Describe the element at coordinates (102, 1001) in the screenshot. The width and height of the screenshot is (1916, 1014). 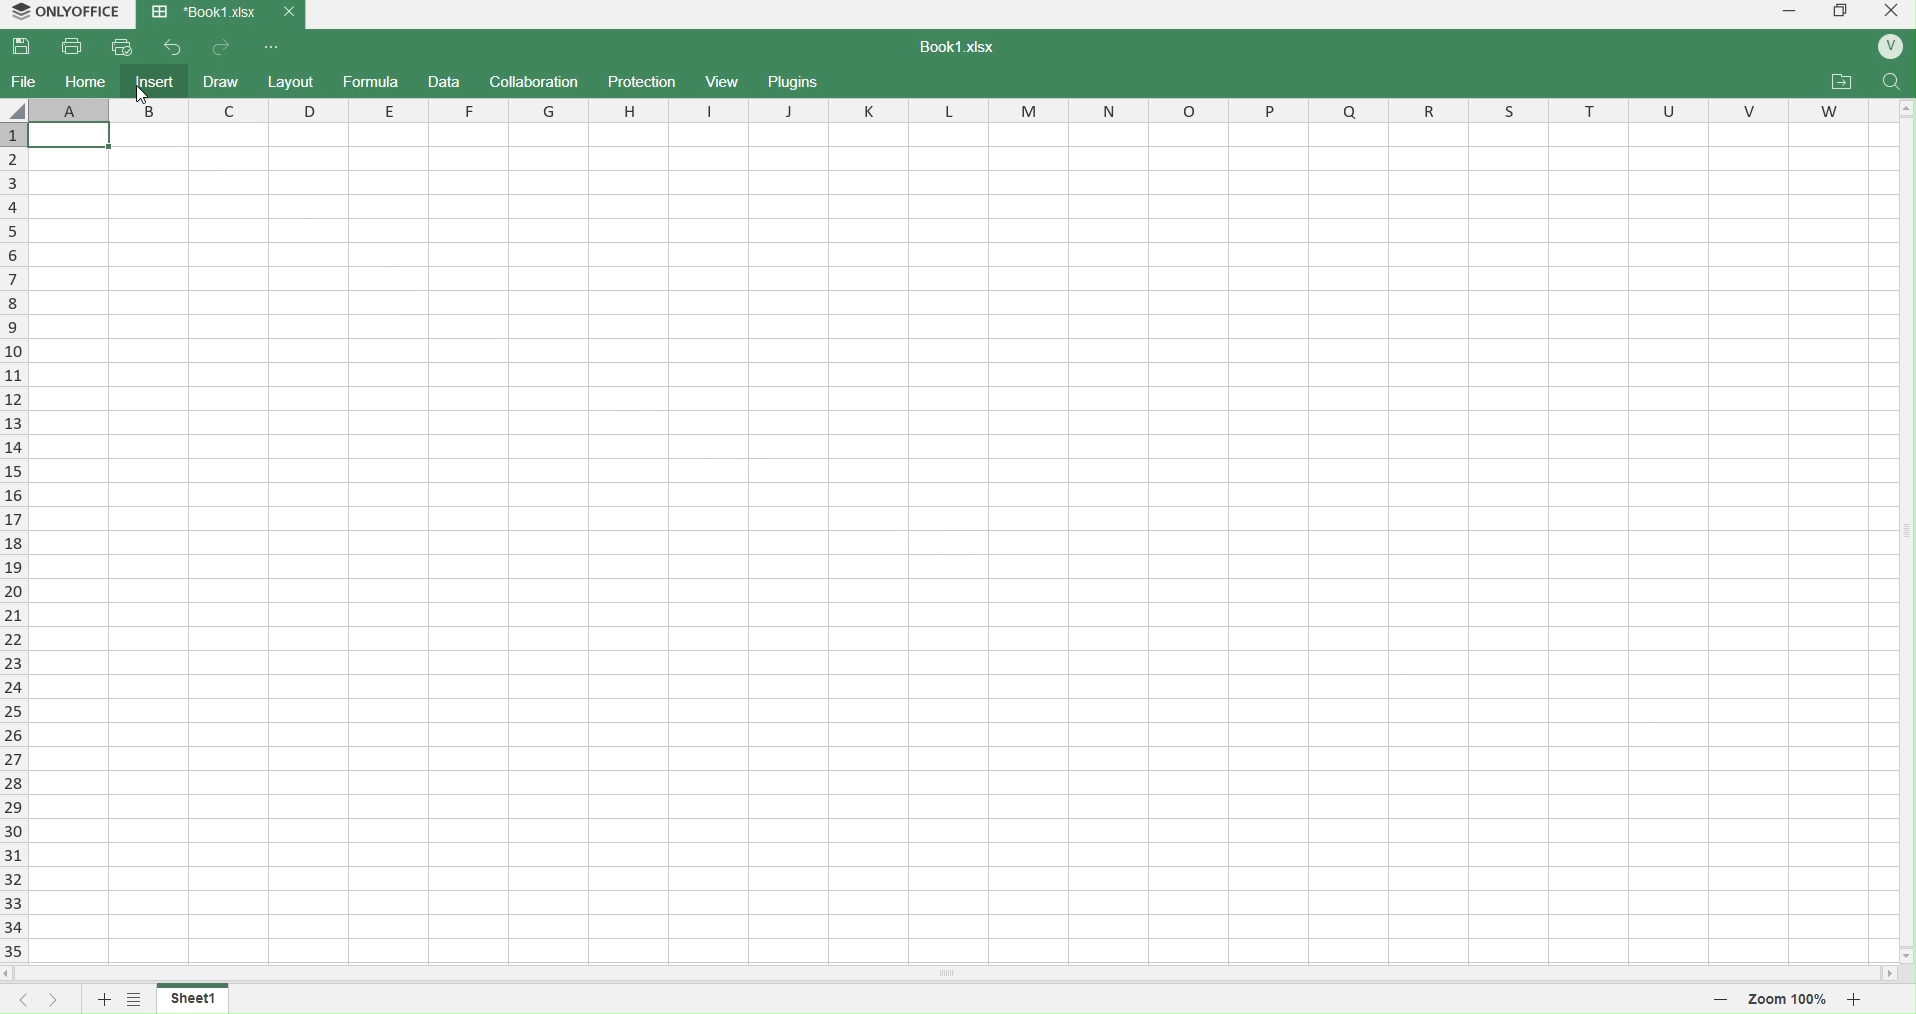
I see `add sheet` at that location.